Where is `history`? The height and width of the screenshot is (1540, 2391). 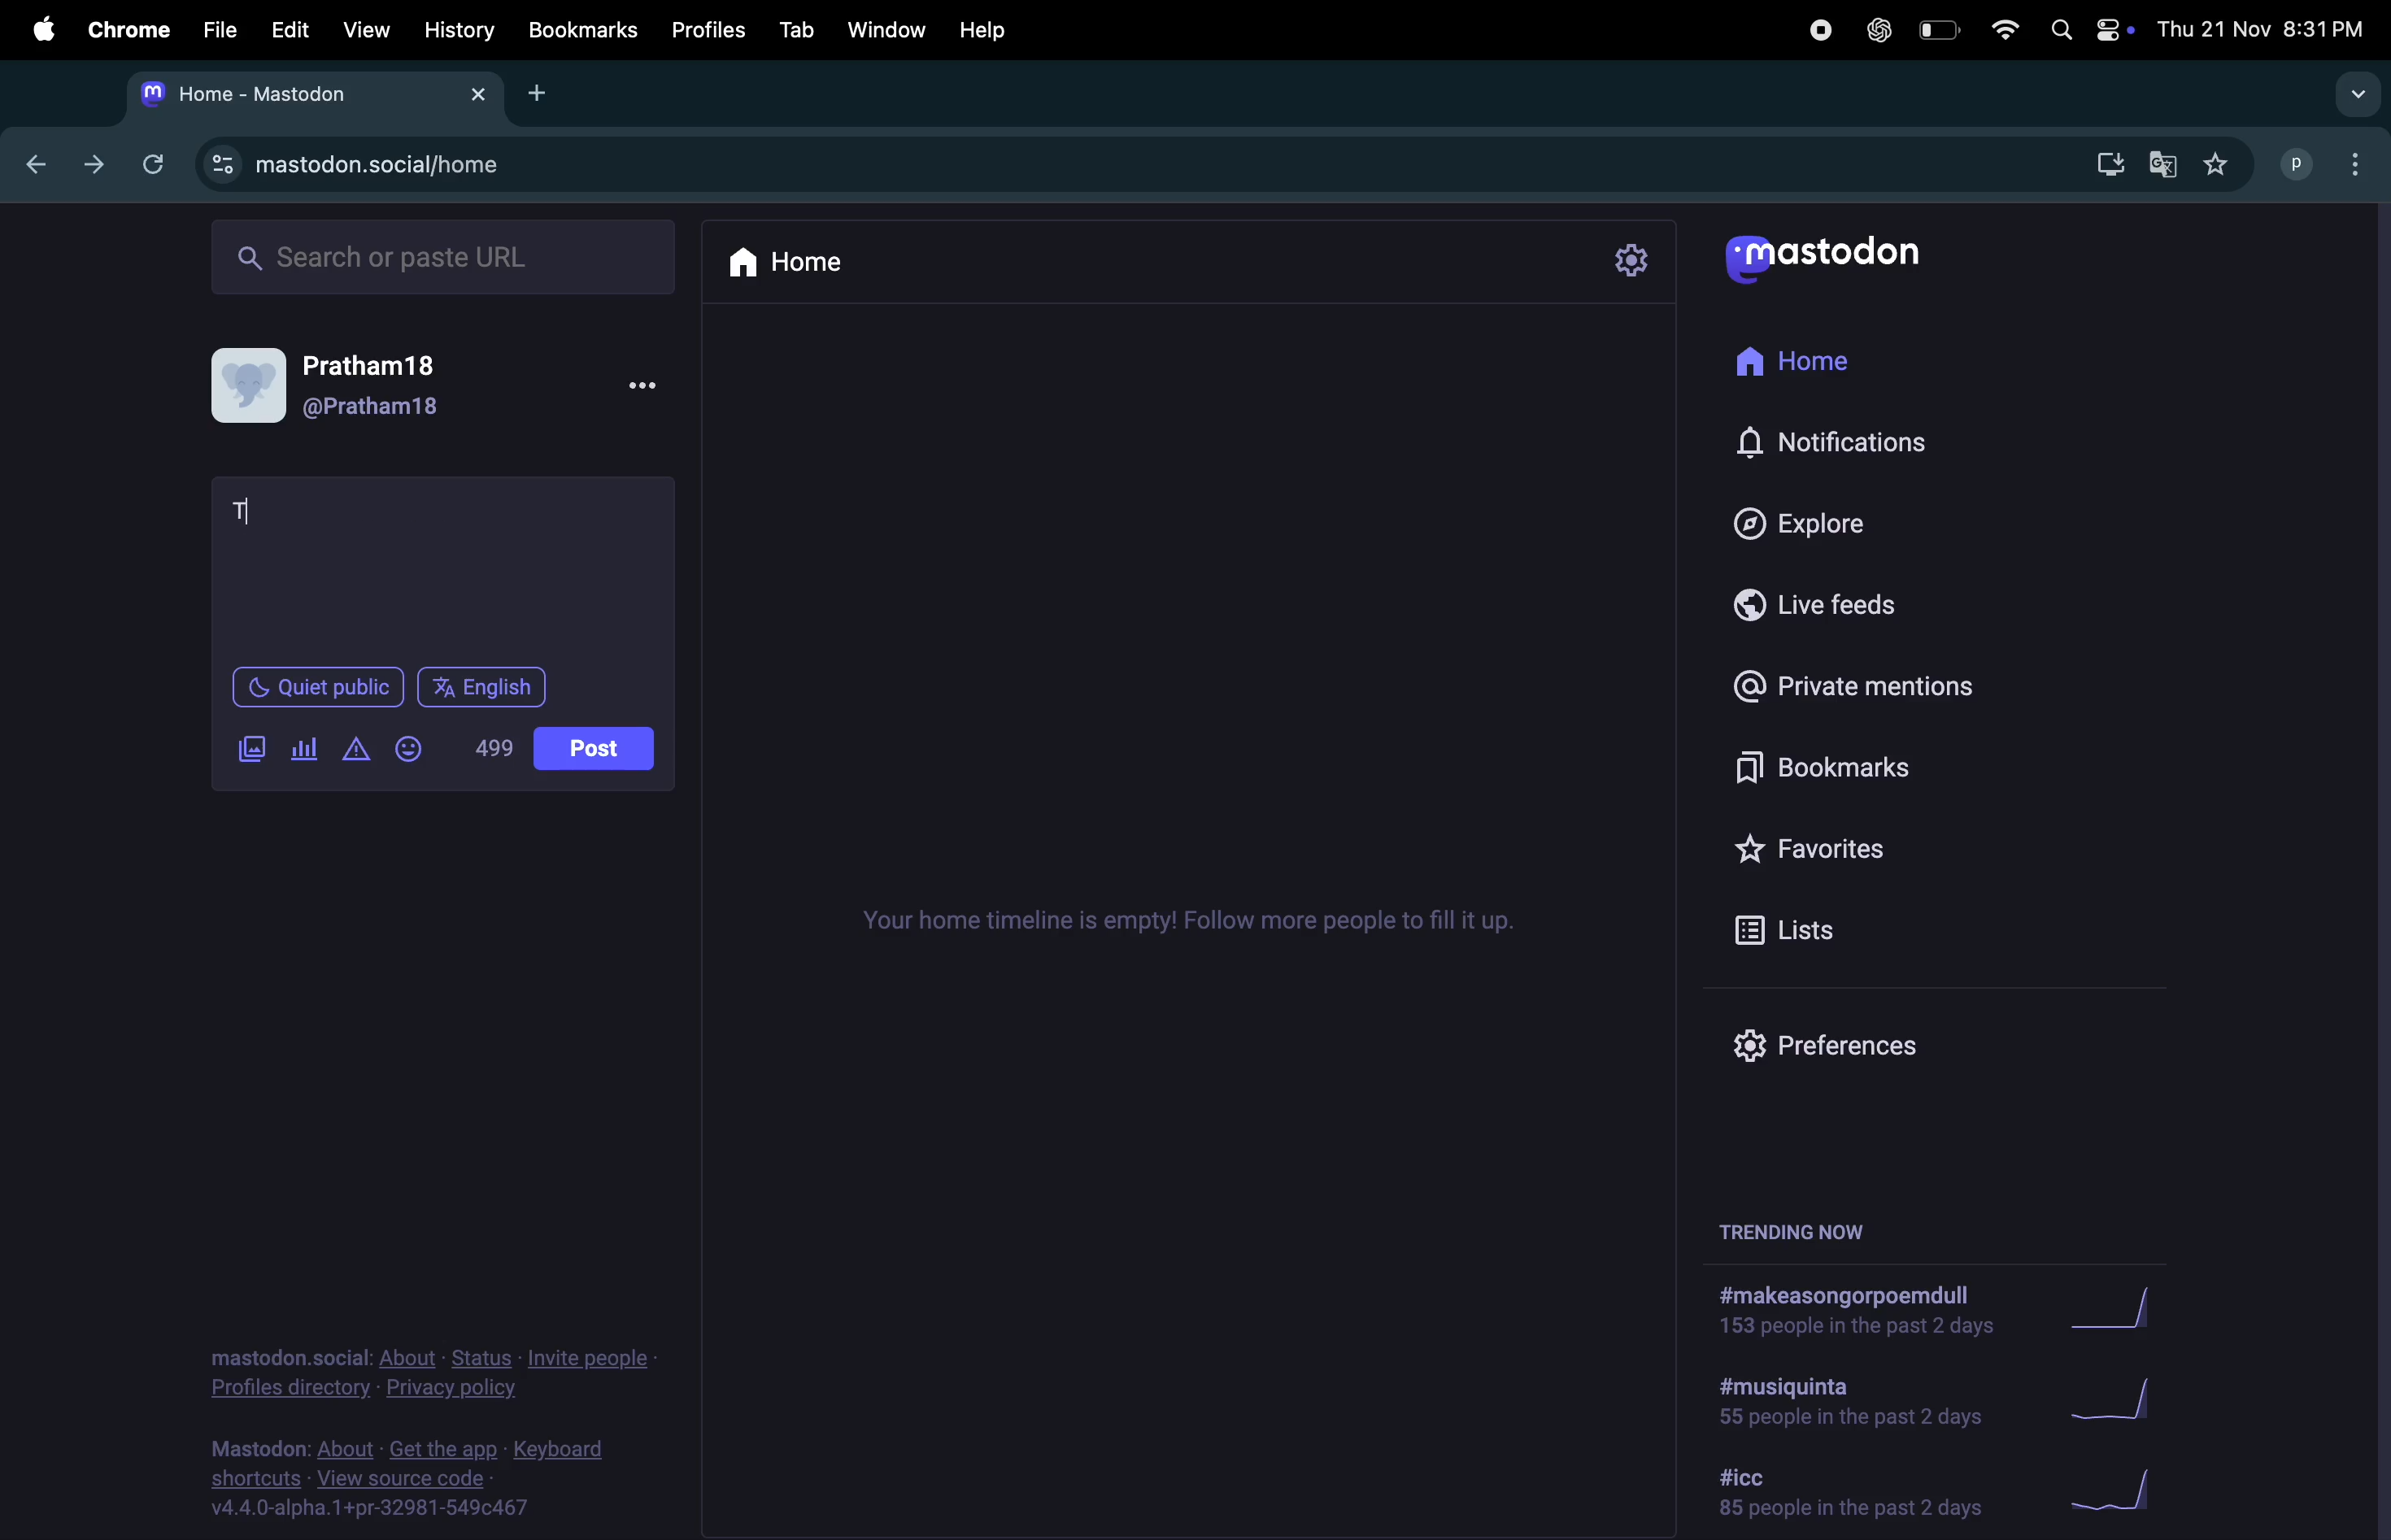 history is located at coordinates (455, 29).